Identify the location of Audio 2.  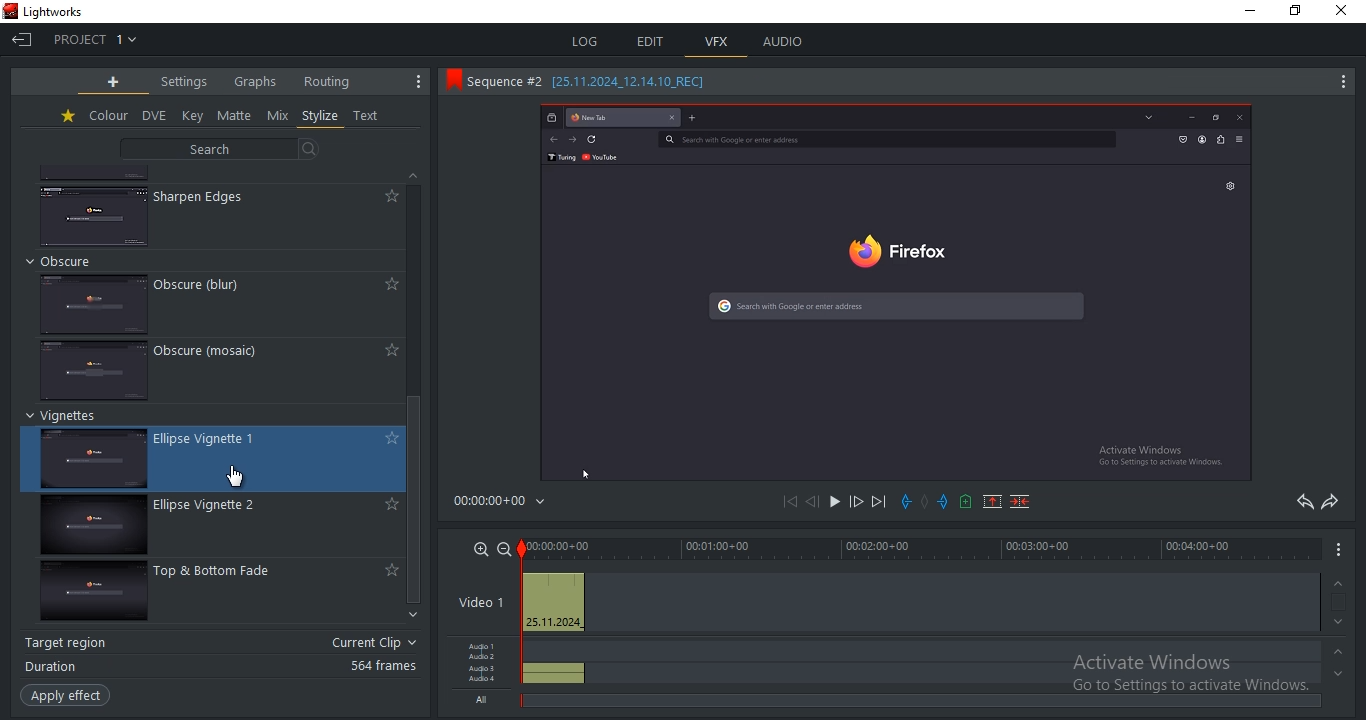
(485, 658).